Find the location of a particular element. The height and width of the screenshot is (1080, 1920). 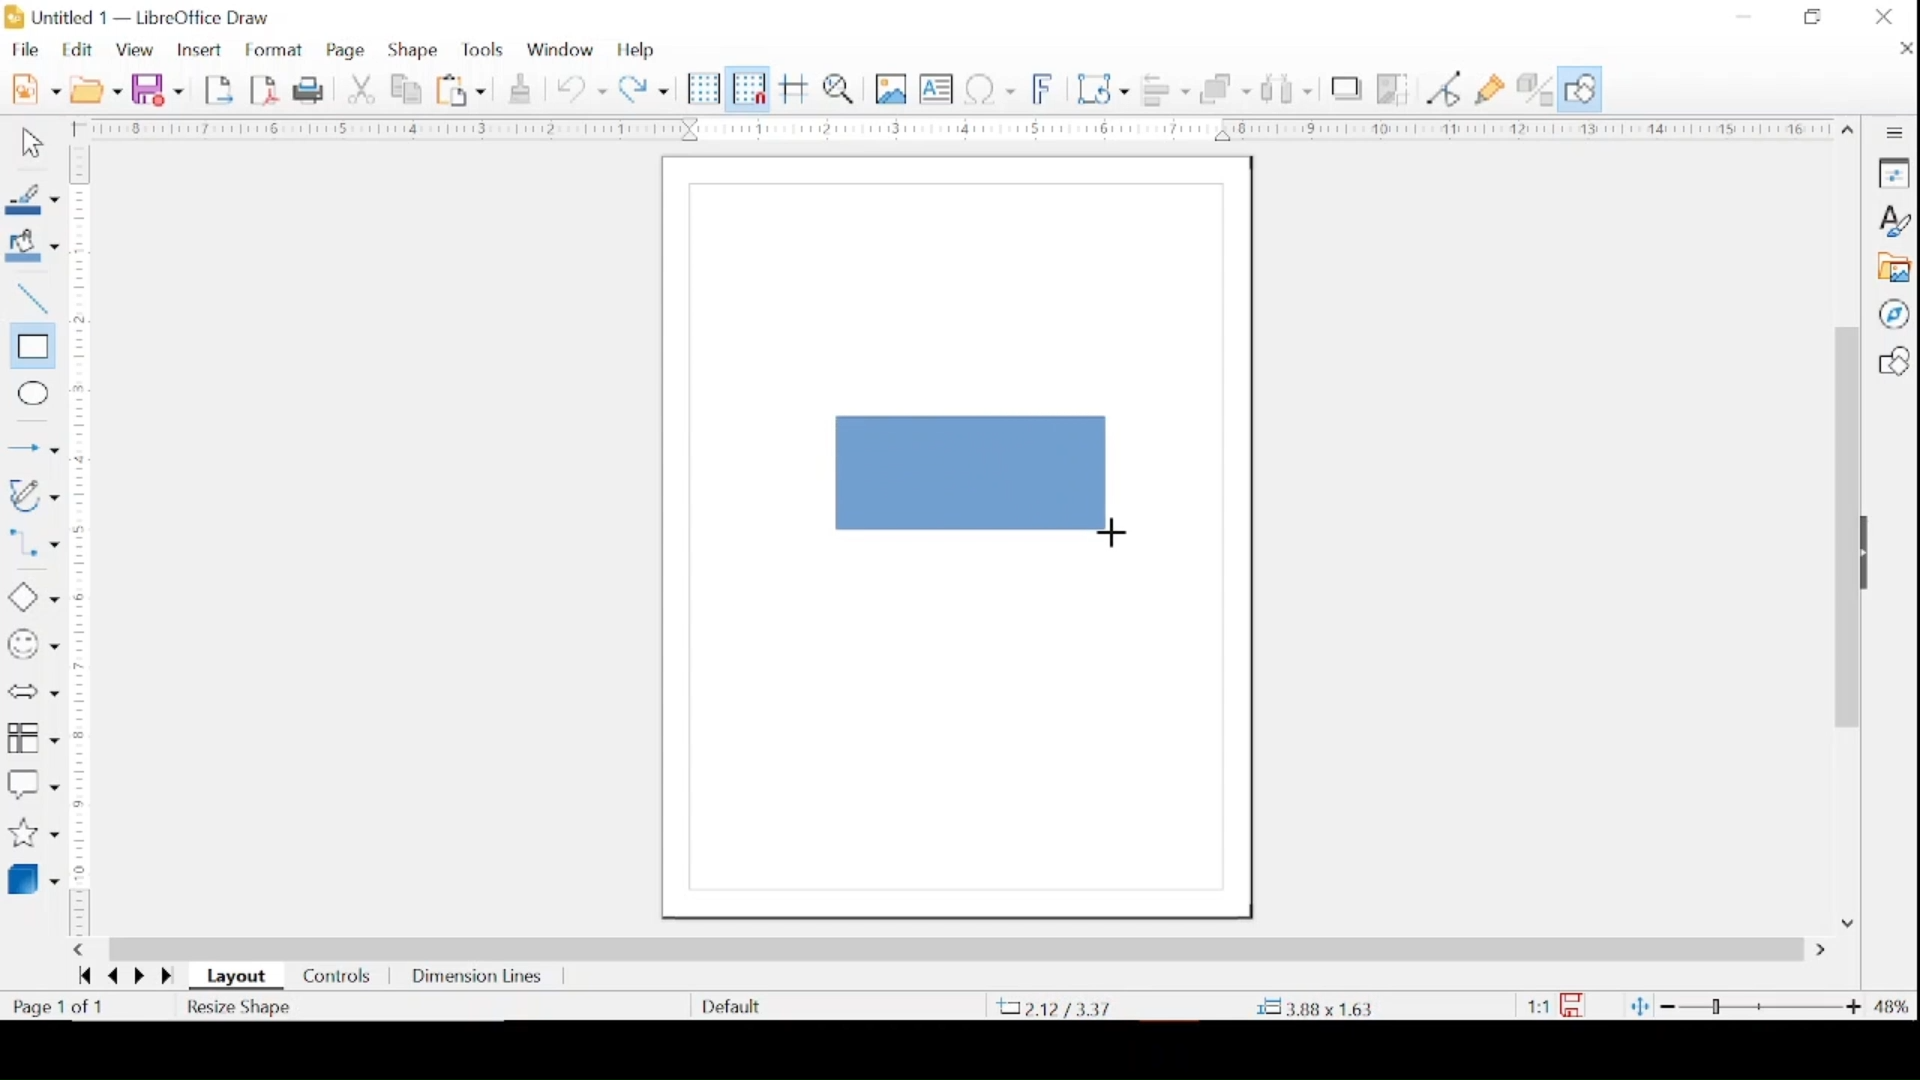

shadow is located at coordinates (1347, 88).